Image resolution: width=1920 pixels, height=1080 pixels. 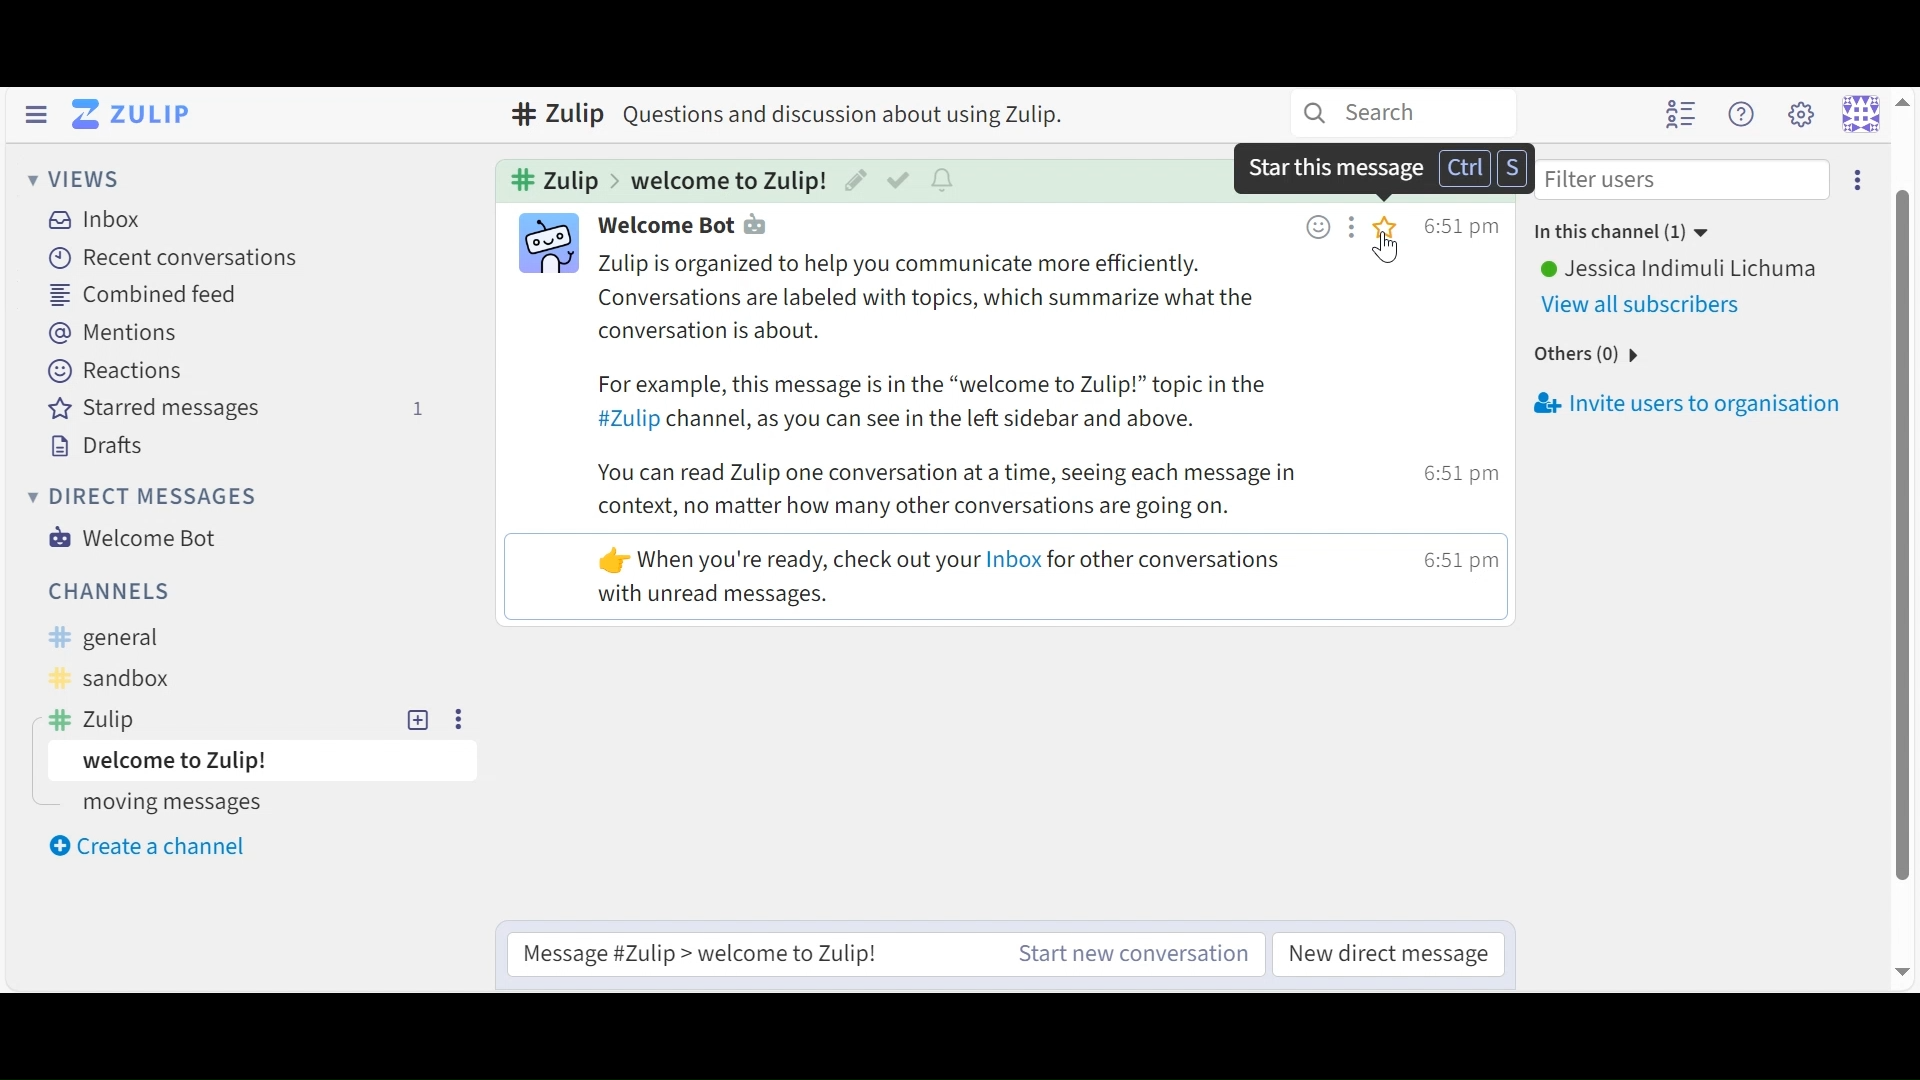 What do you see at coordinates (105, 638) in the screenshot?
I see `General` at bounding box center [105, 638].